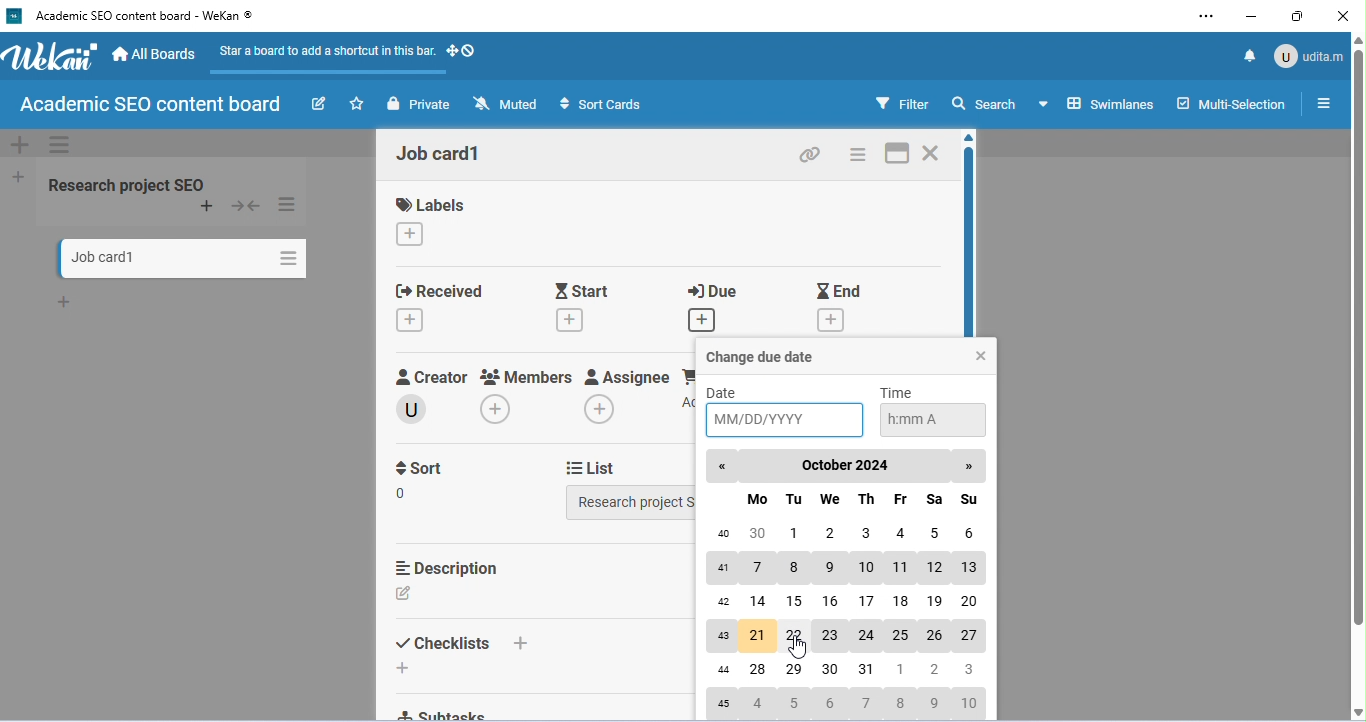  I want to click on add received date, so click(412, 319).